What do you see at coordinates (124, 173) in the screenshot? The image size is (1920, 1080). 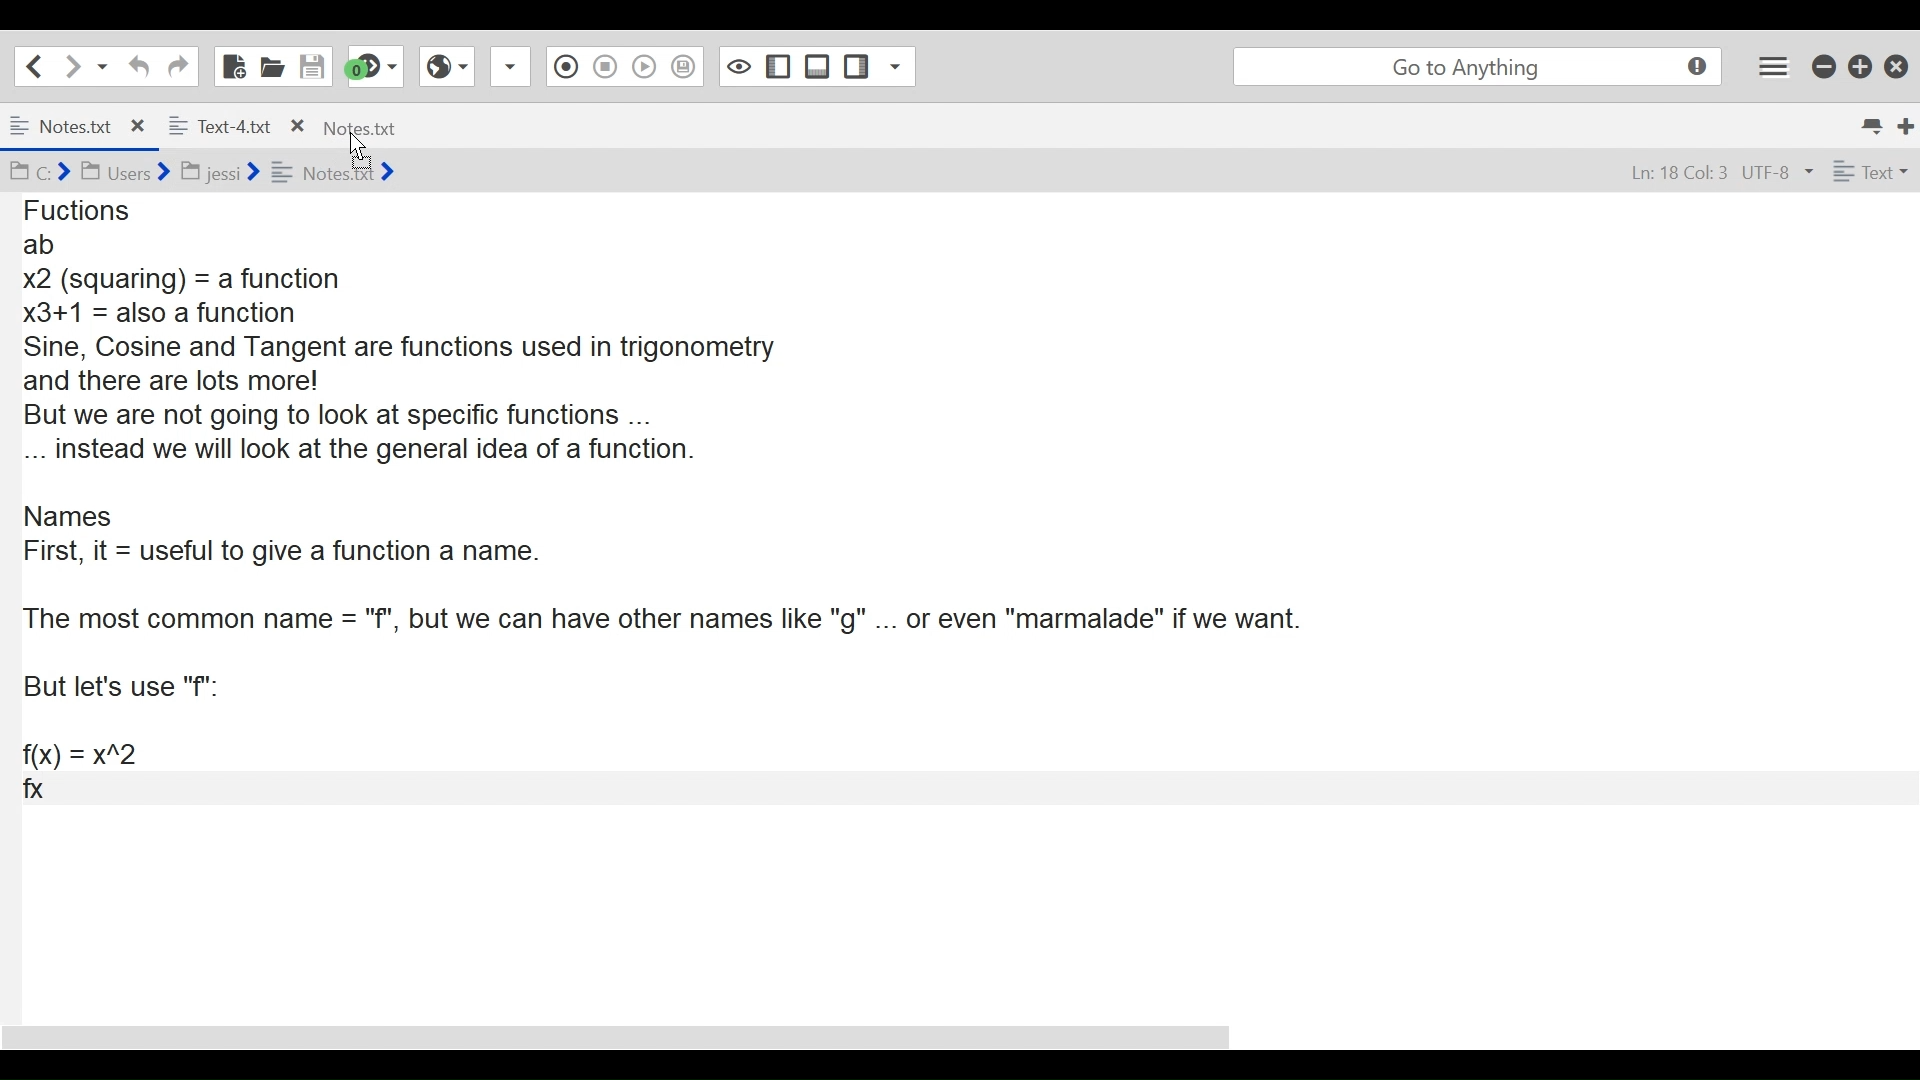 I see `users` at bounding box center [124, 173].